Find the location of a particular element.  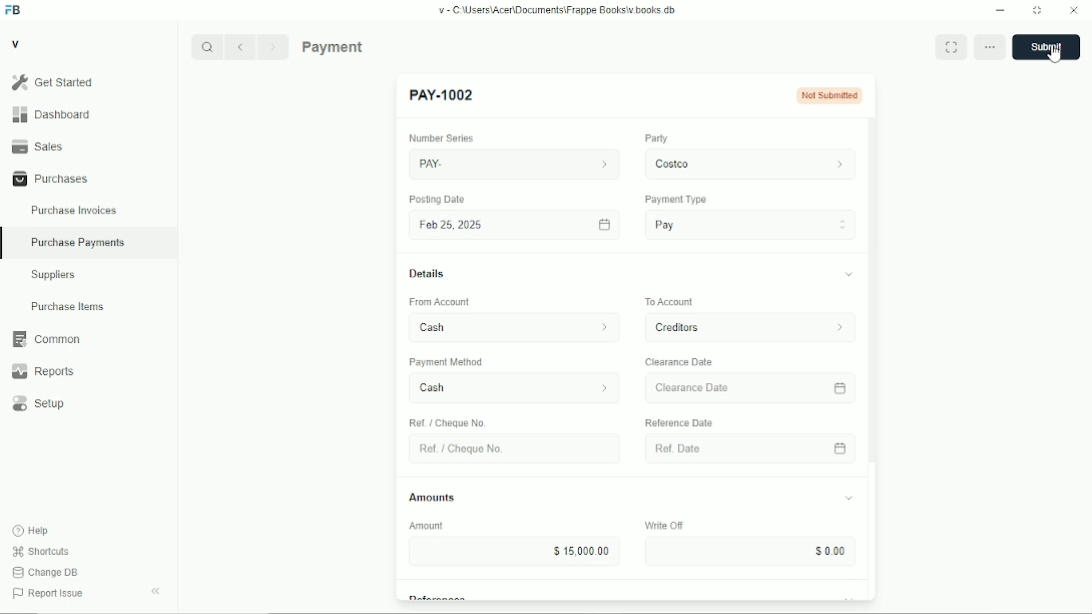

Cash is located at coordinates (505, 389).